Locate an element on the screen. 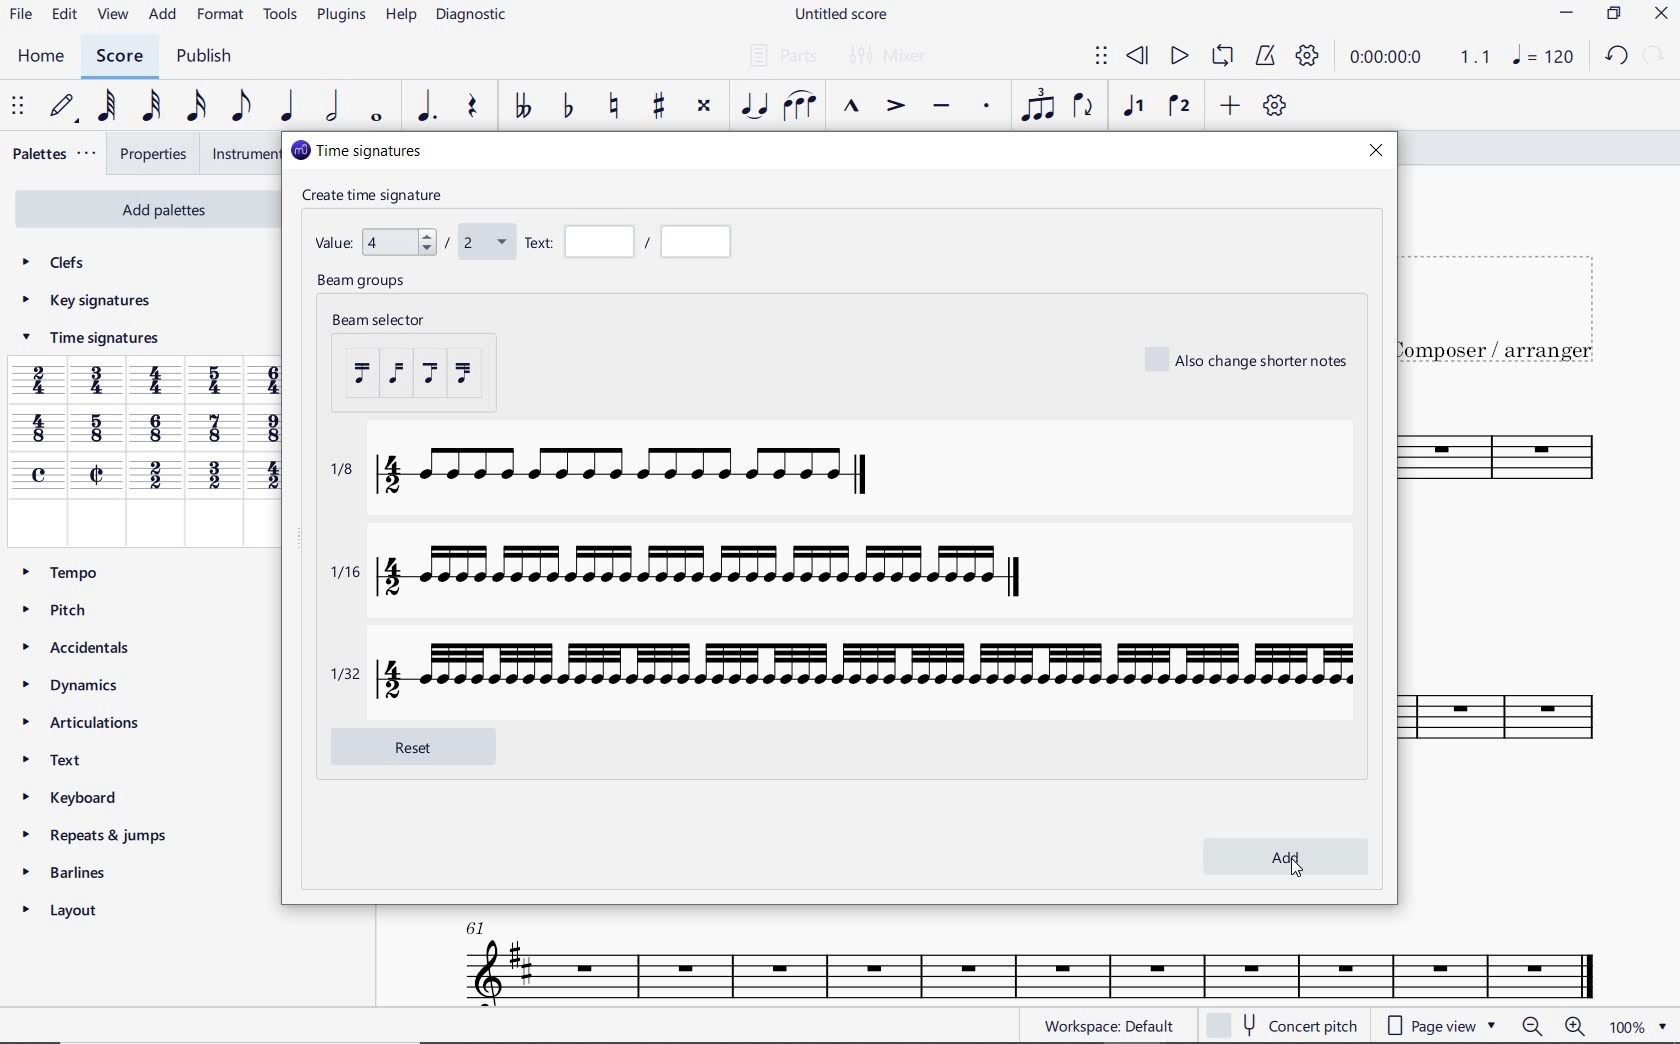  6/4 is located at coordinates (273, 380).